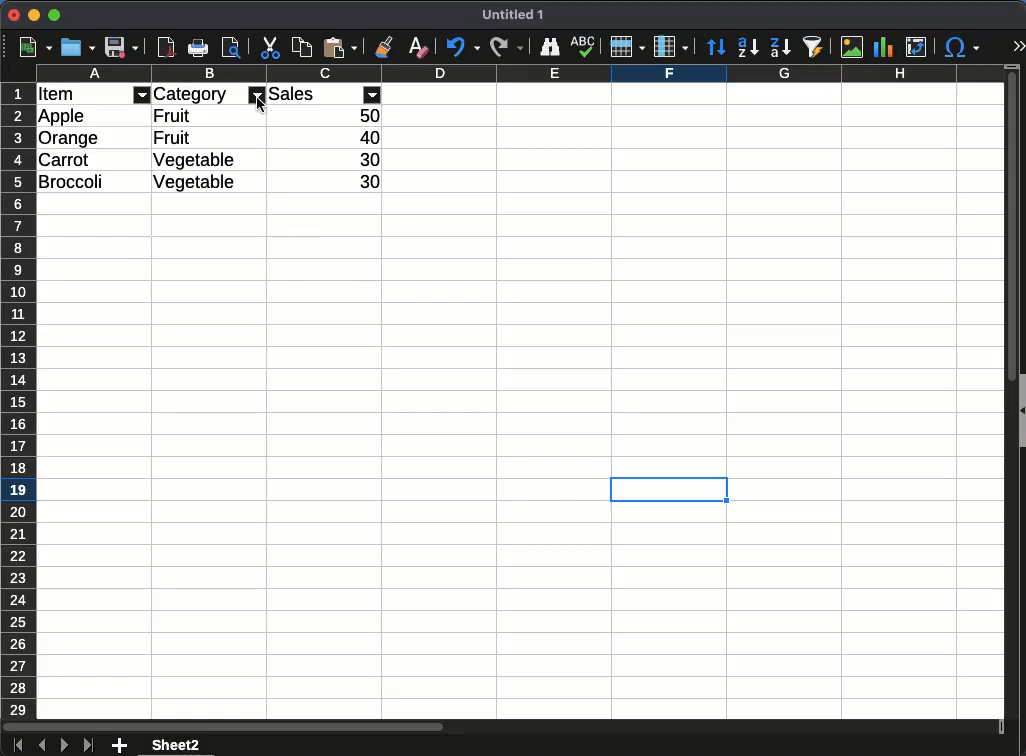  Describe the element at coordinates (625, 49) in the screenshot. I see `row` at that location.